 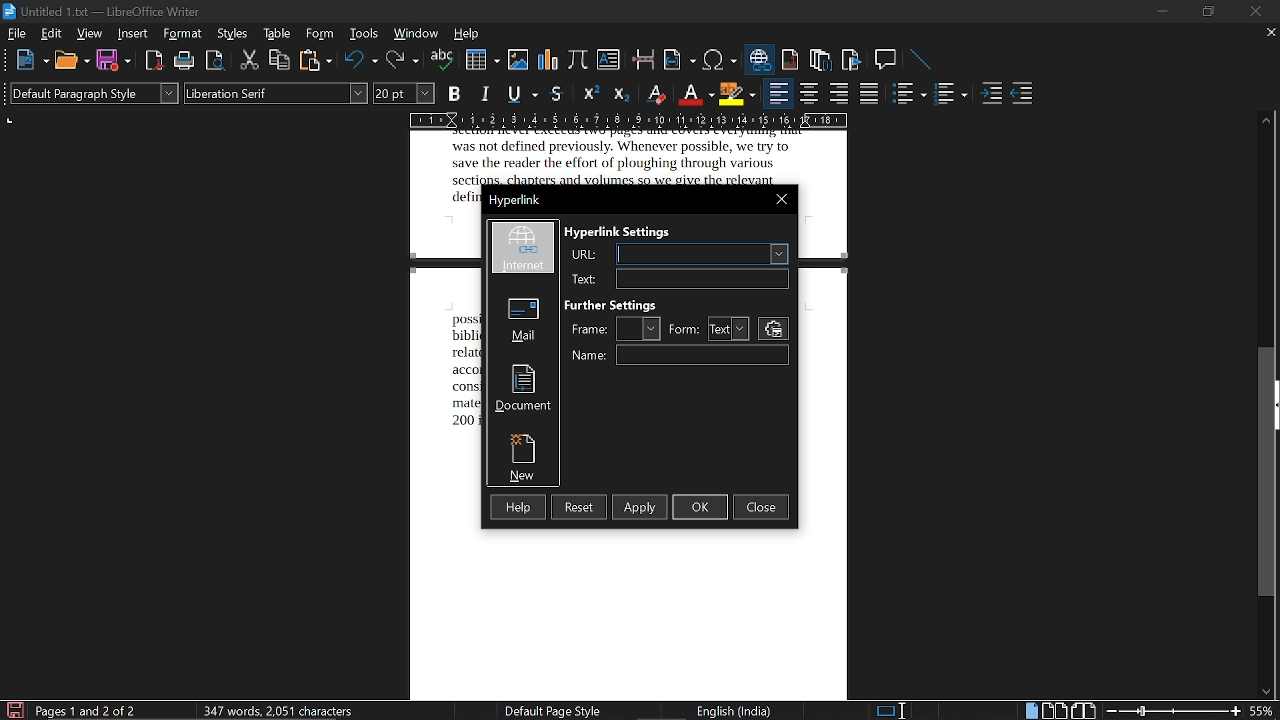 What do you see at coordinates (455, 94) in the screenshot?
I see `bold` at bounding box center [455, 94].